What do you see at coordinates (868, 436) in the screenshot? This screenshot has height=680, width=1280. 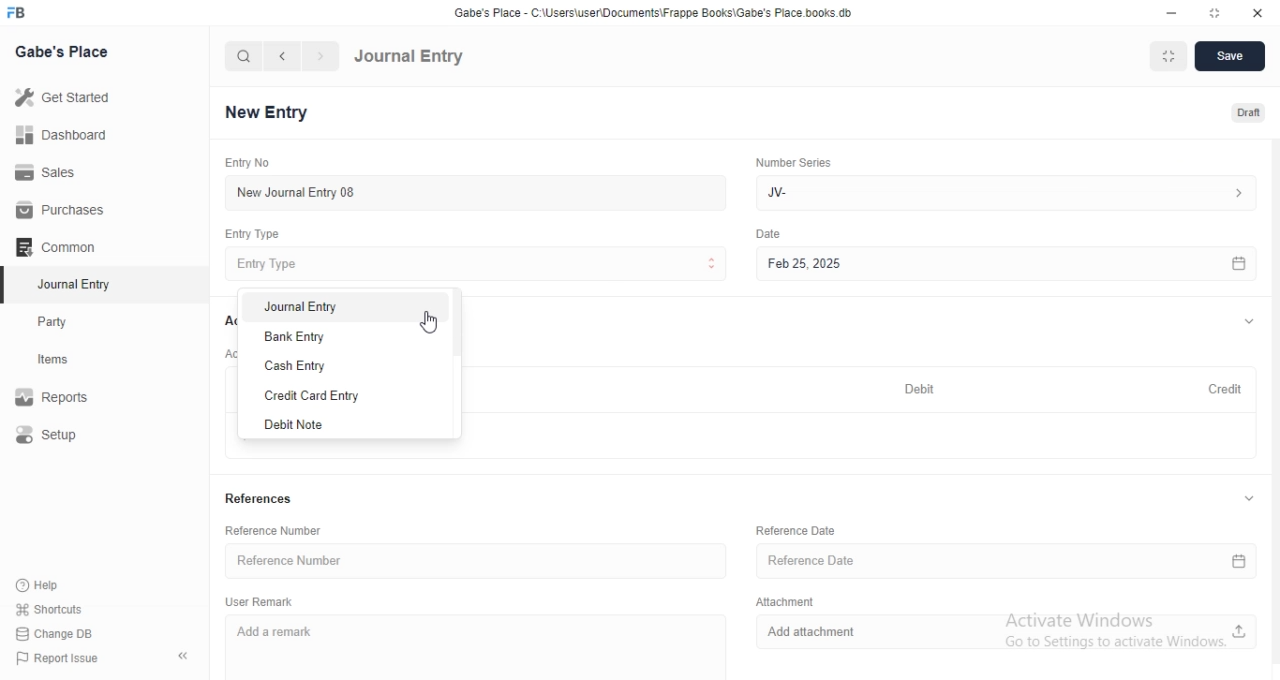 I see `+ Add Row` at bounding box center [868, 436].